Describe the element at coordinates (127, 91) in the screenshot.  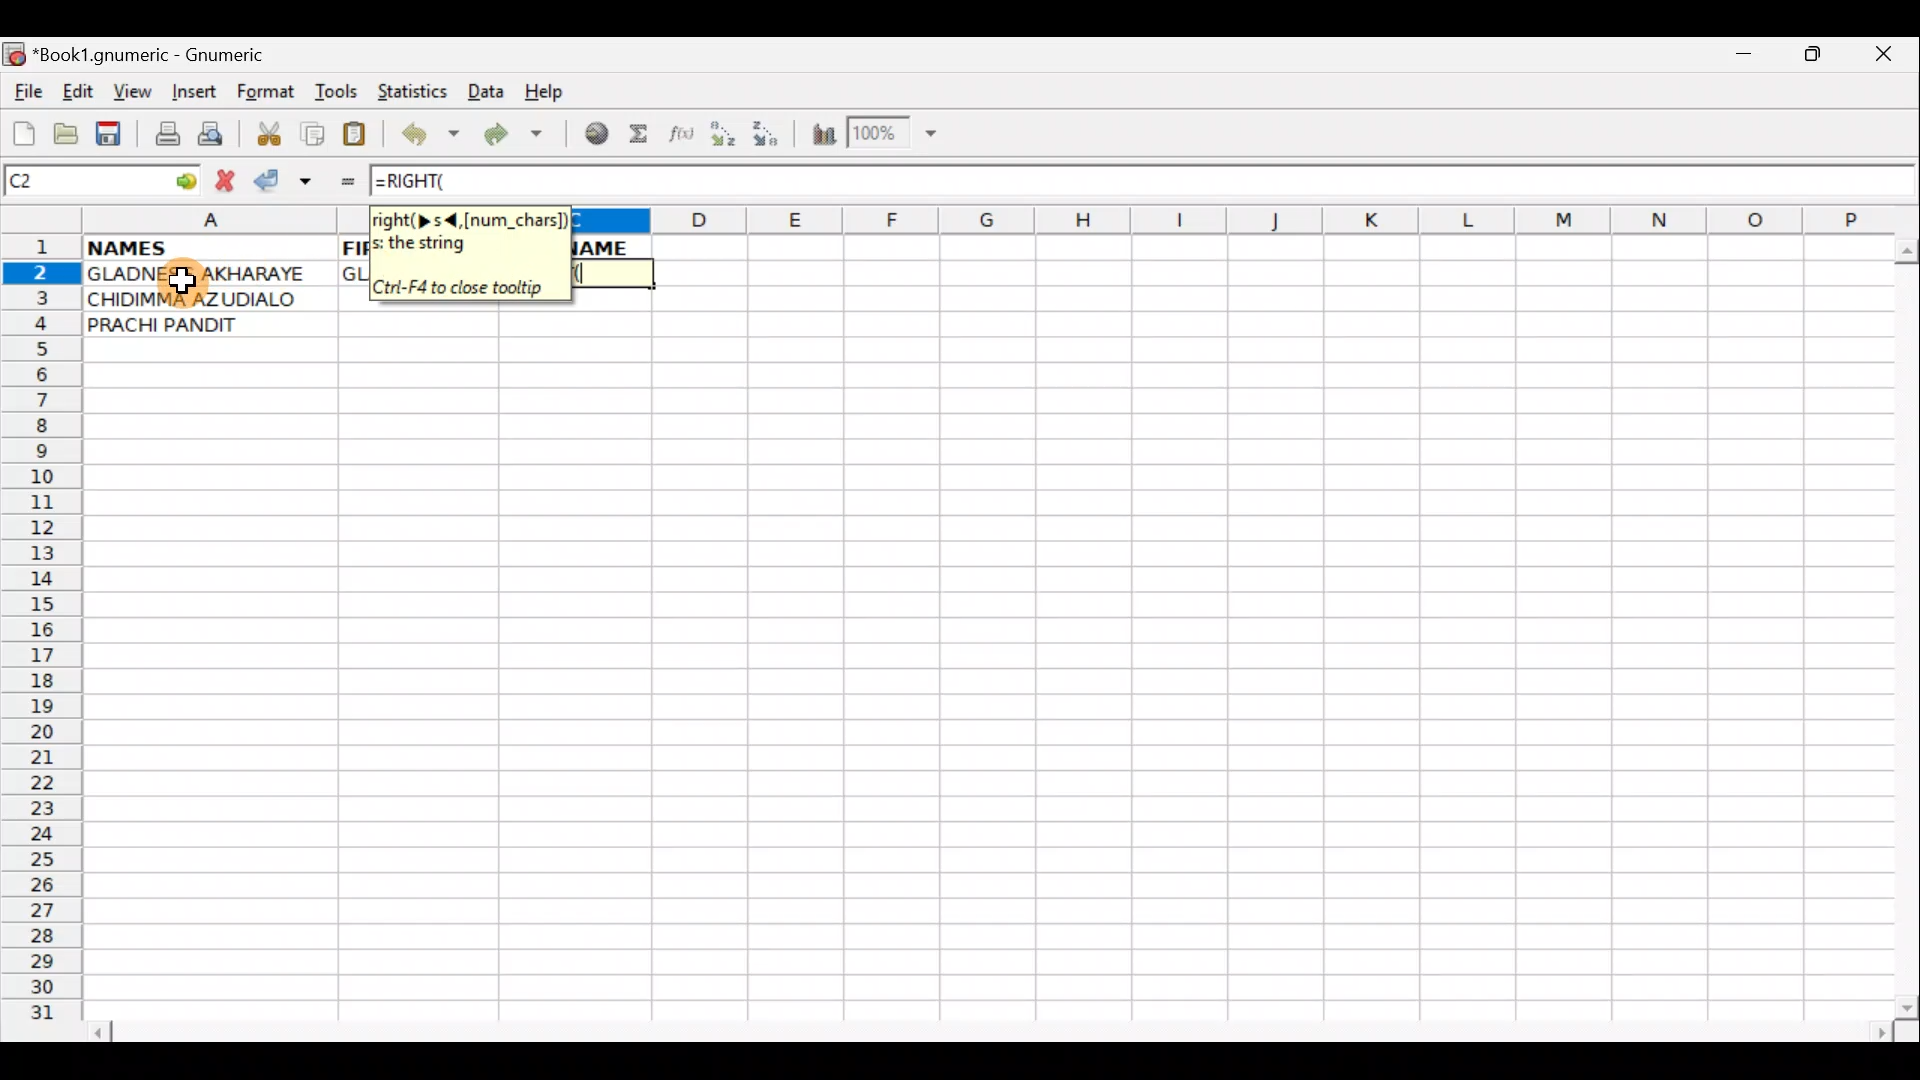
I see `View` at that location.